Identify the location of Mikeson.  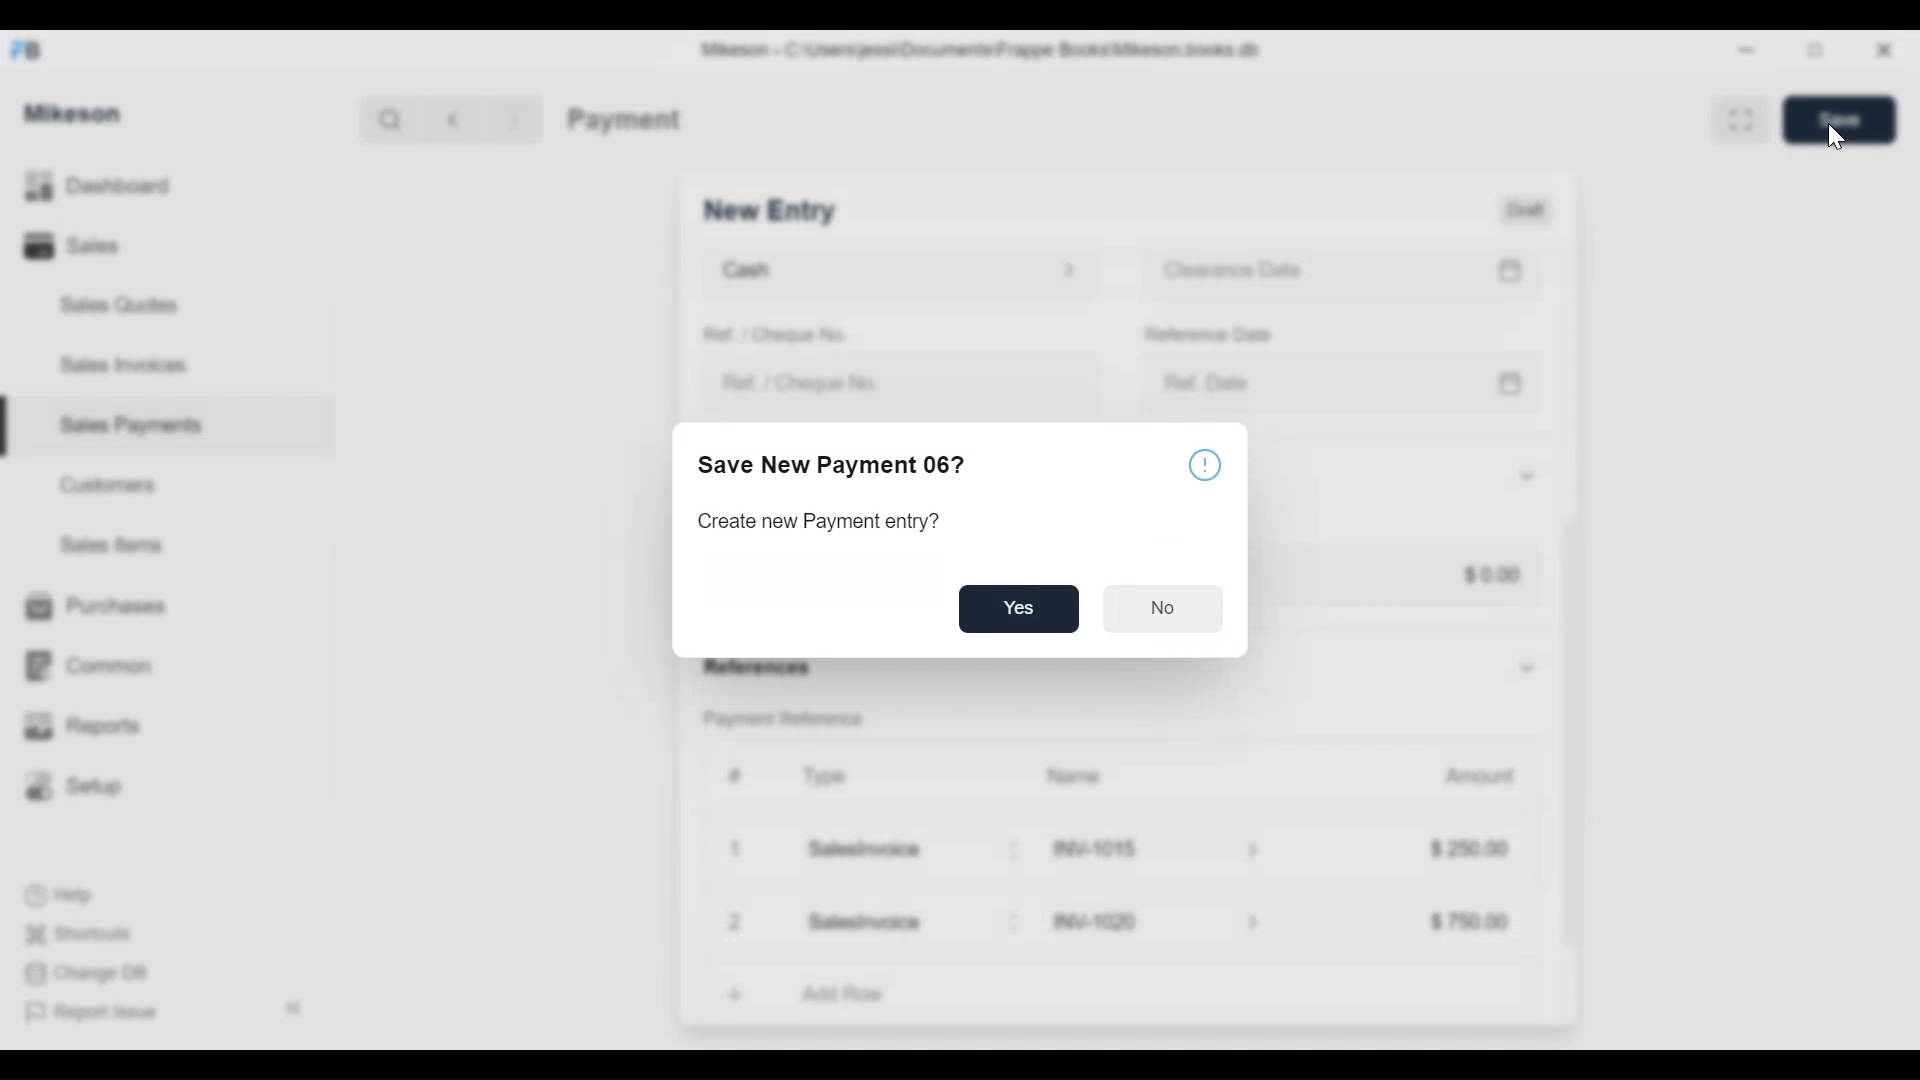
(74, 111).